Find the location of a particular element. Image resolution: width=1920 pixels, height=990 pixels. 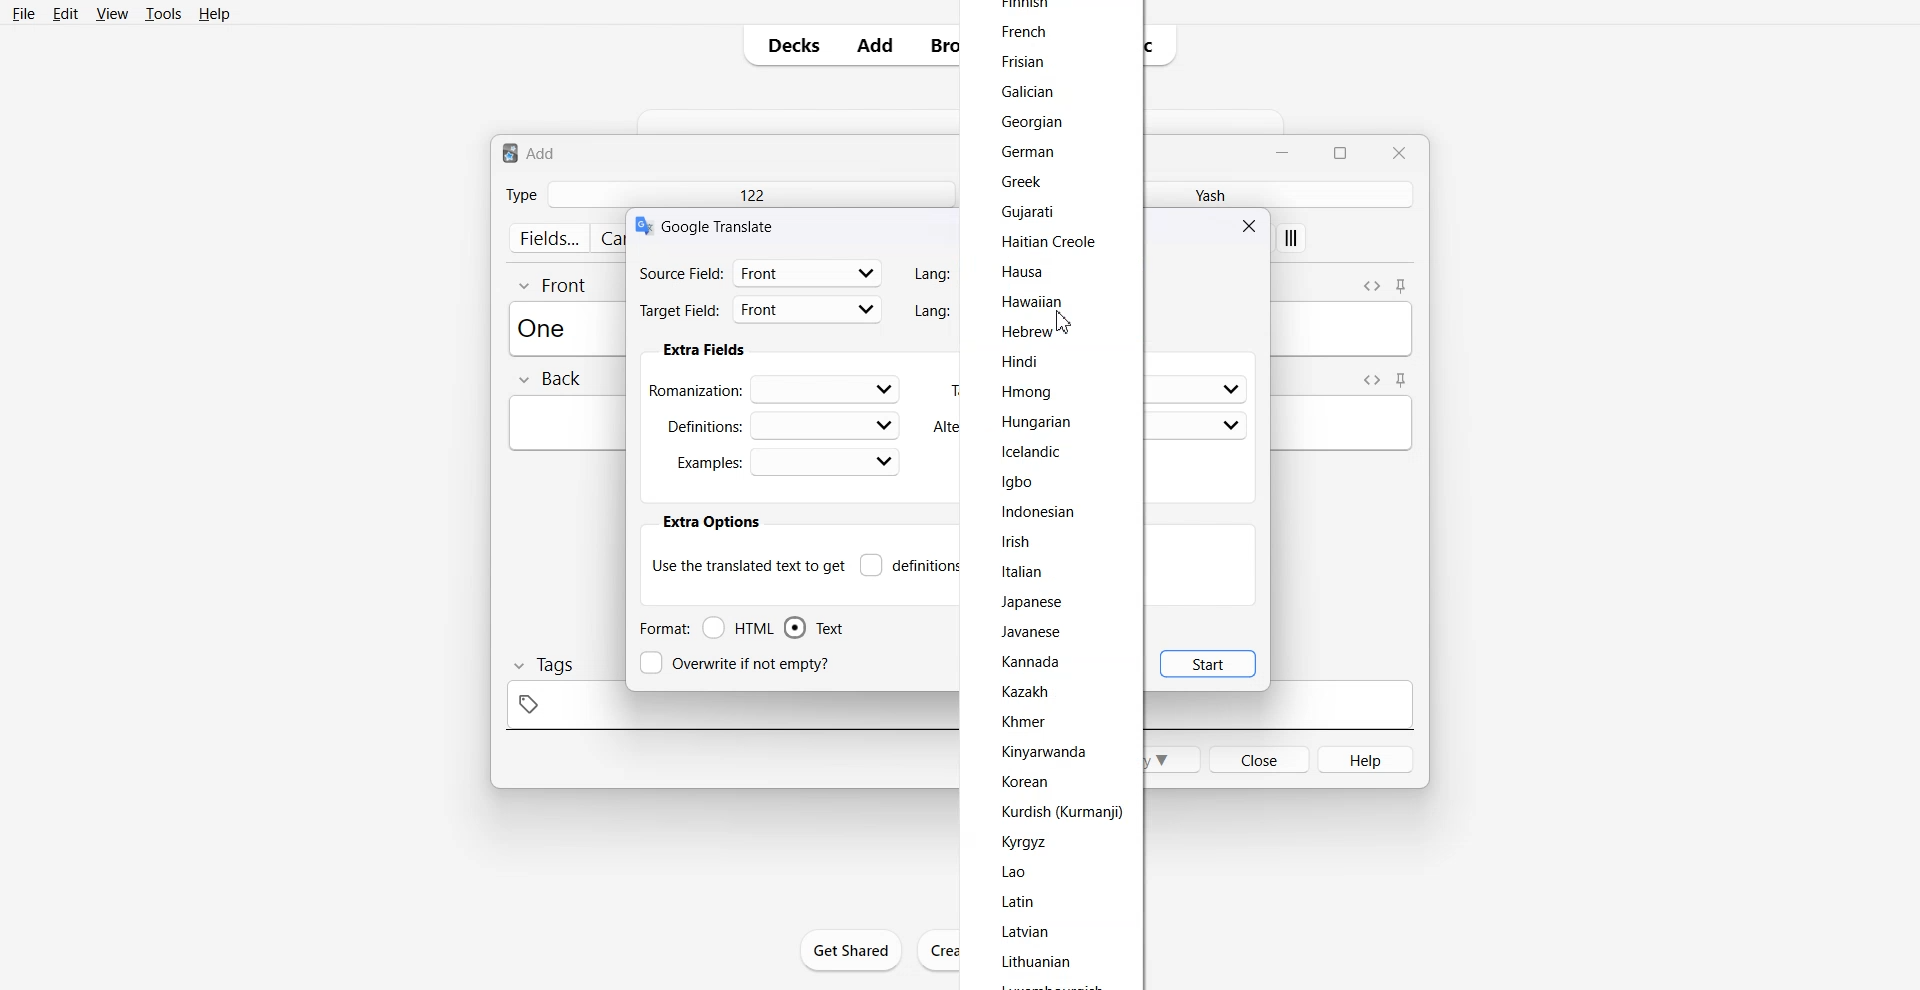

dropdown is located at coordinates (1230, 390).